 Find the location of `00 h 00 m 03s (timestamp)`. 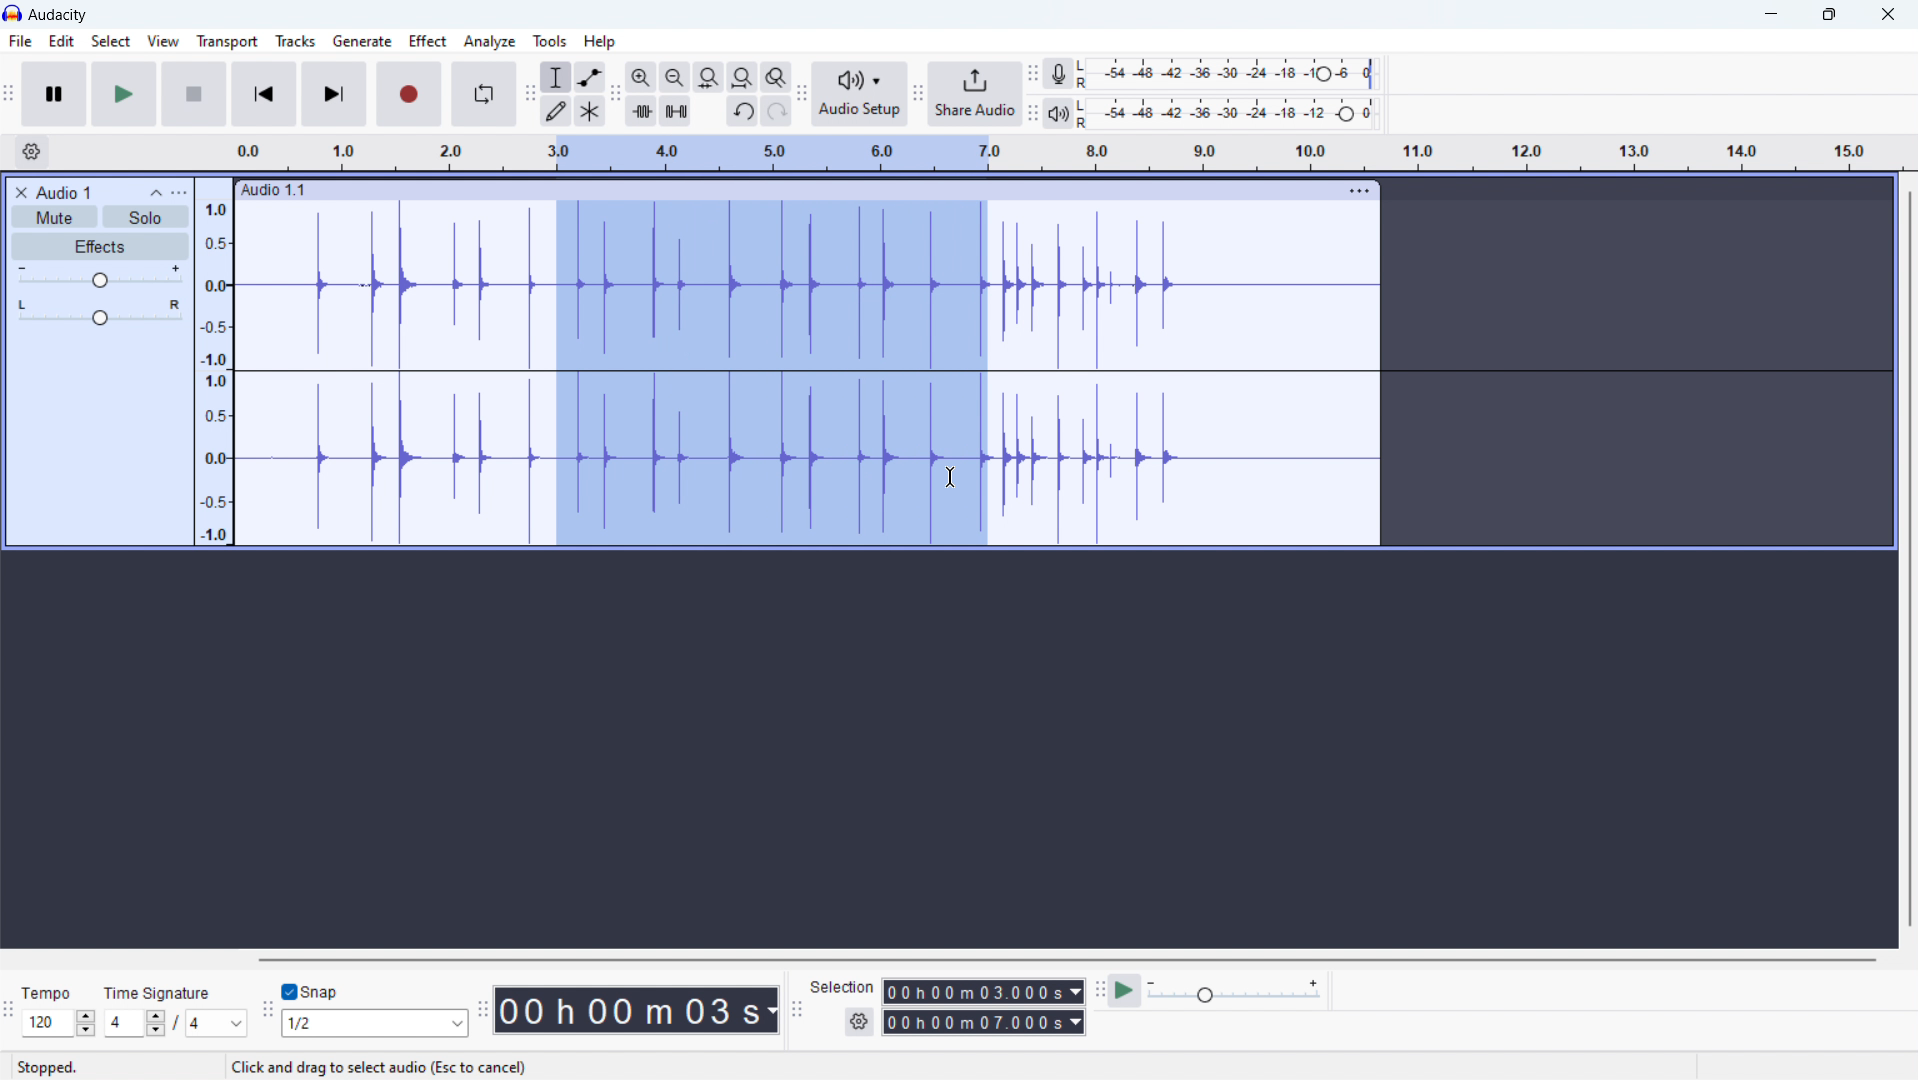

00 h 00 m 03s (timestamp) is located at coordinates (637, 1014).